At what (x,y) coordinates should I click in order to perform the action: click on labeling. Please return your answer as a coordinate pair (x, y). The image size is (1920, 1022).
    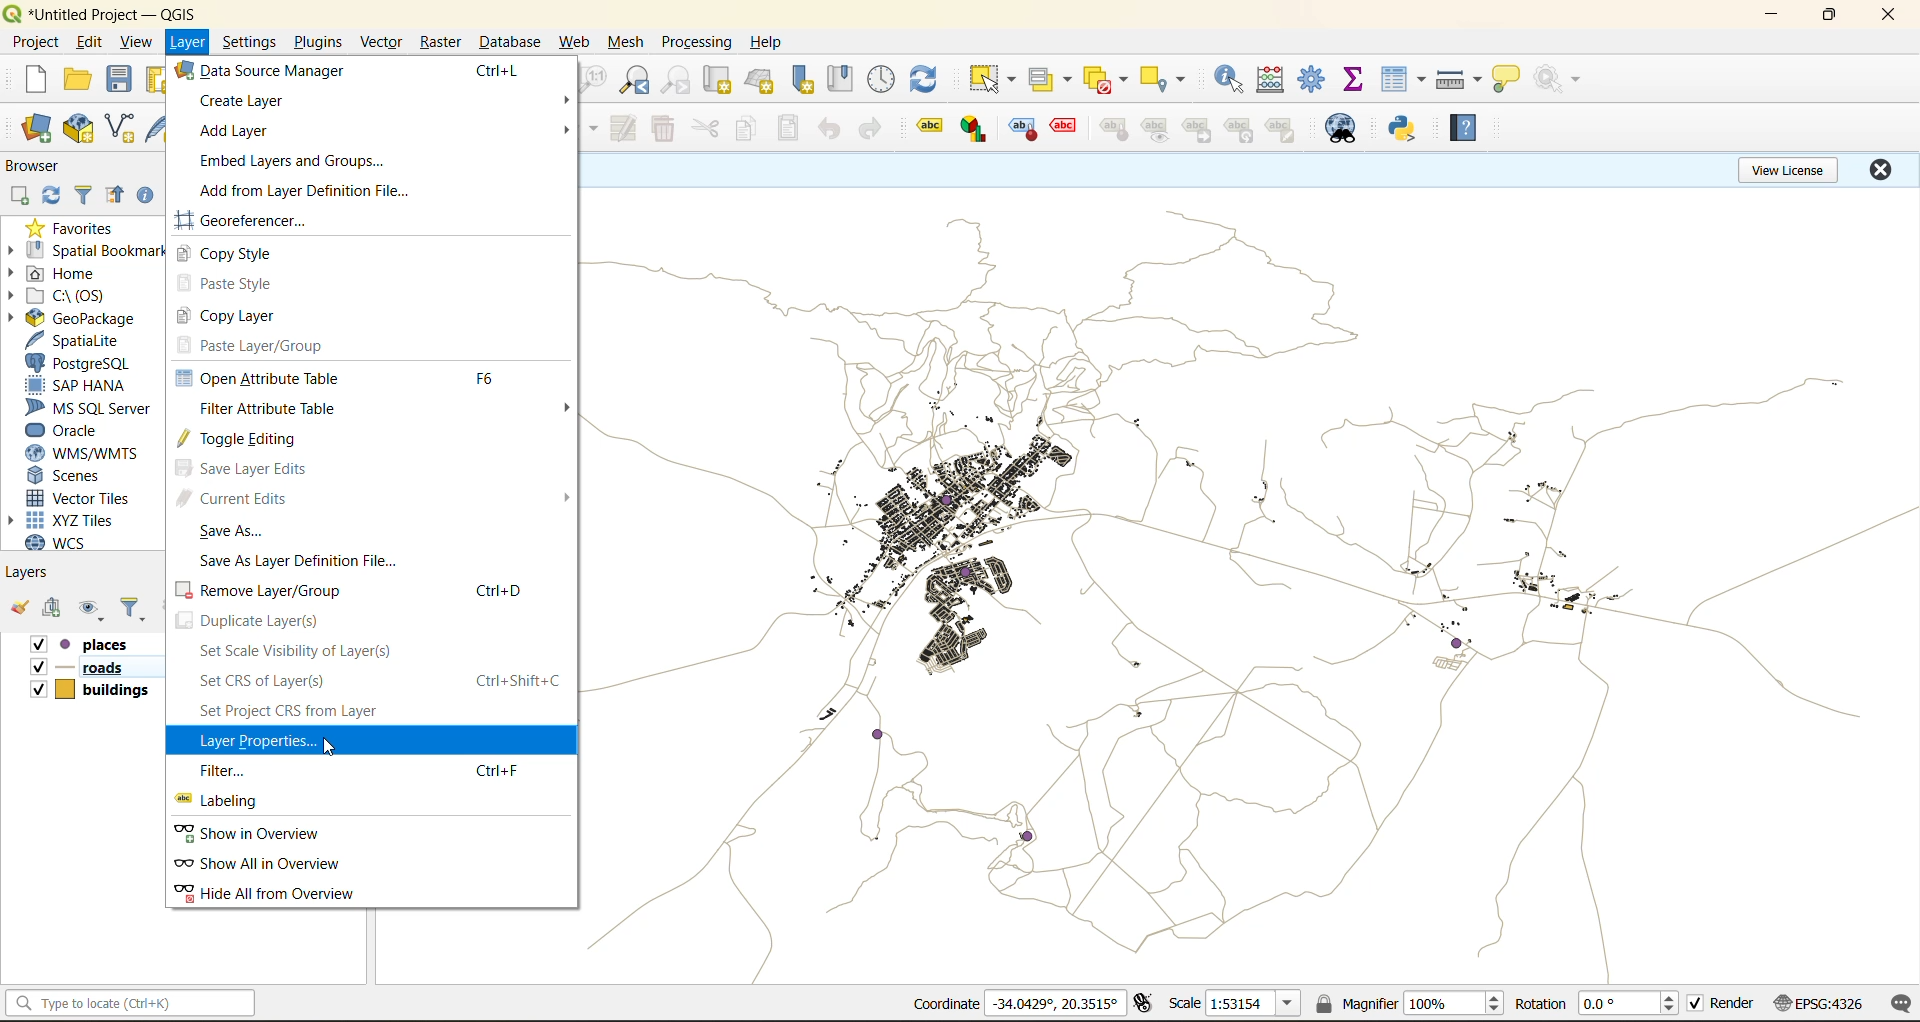
    Looking at the image, I should click on (232, 801).